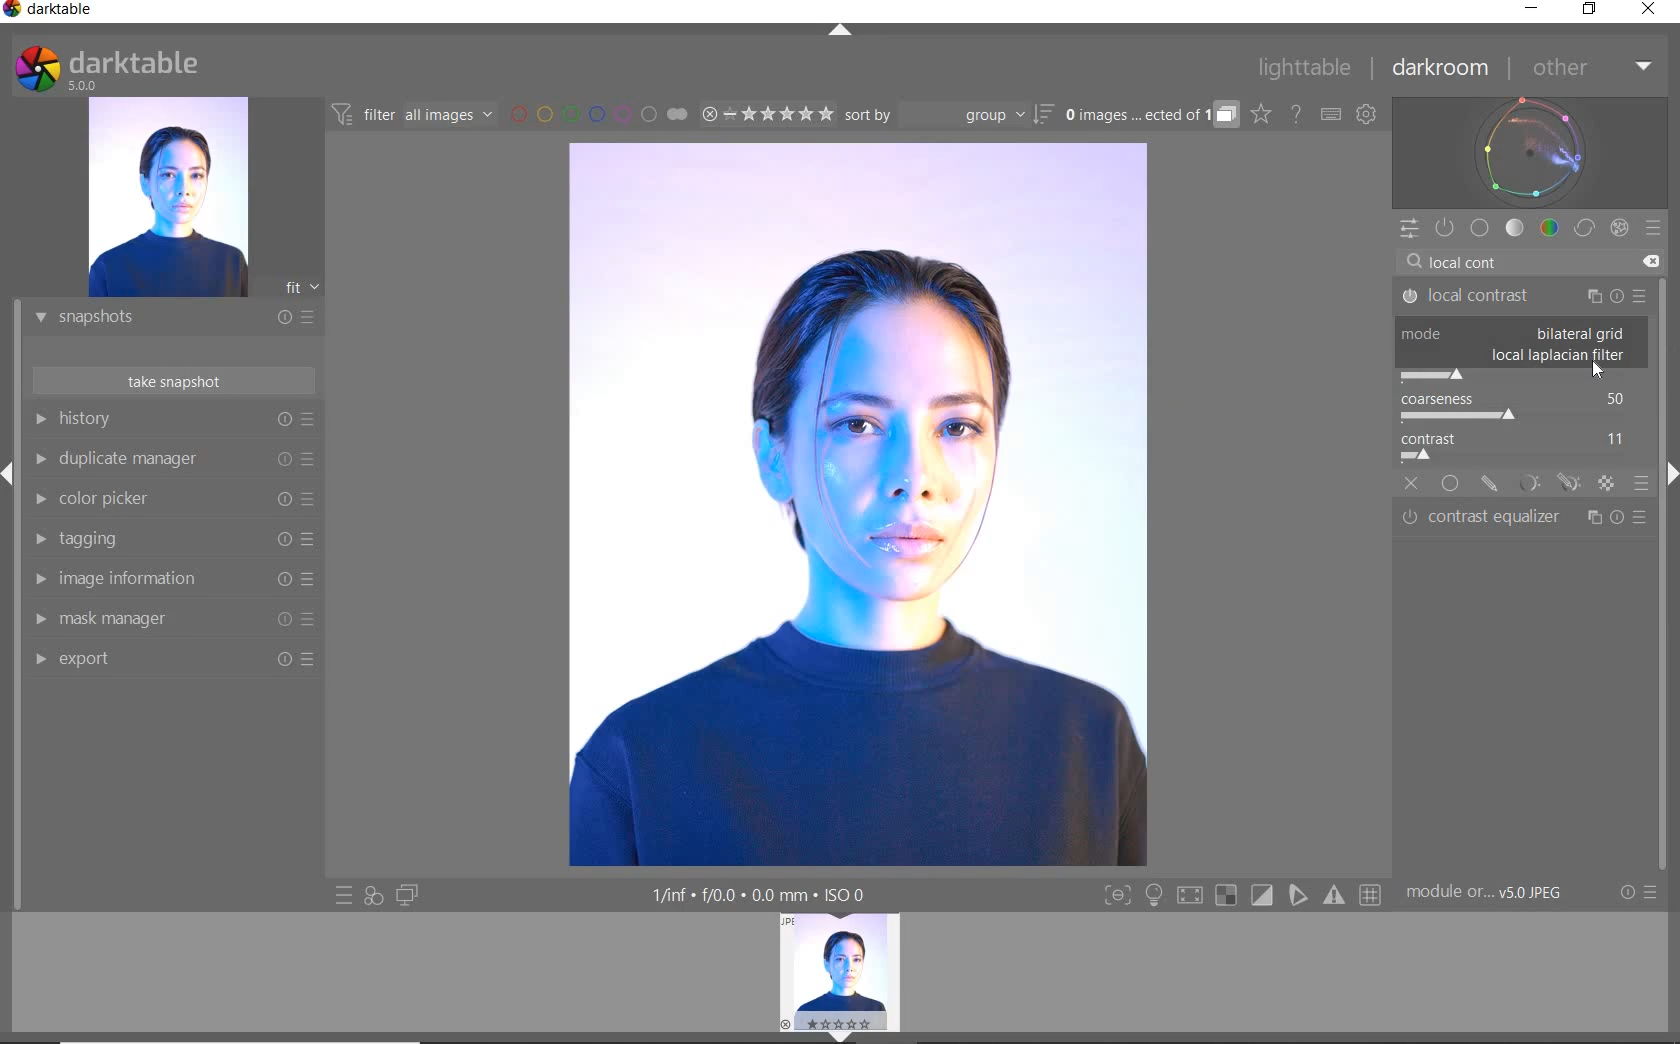  Describe the element at coordinates (167, 658) in the screenshot. I see `EXPORT` at that location.